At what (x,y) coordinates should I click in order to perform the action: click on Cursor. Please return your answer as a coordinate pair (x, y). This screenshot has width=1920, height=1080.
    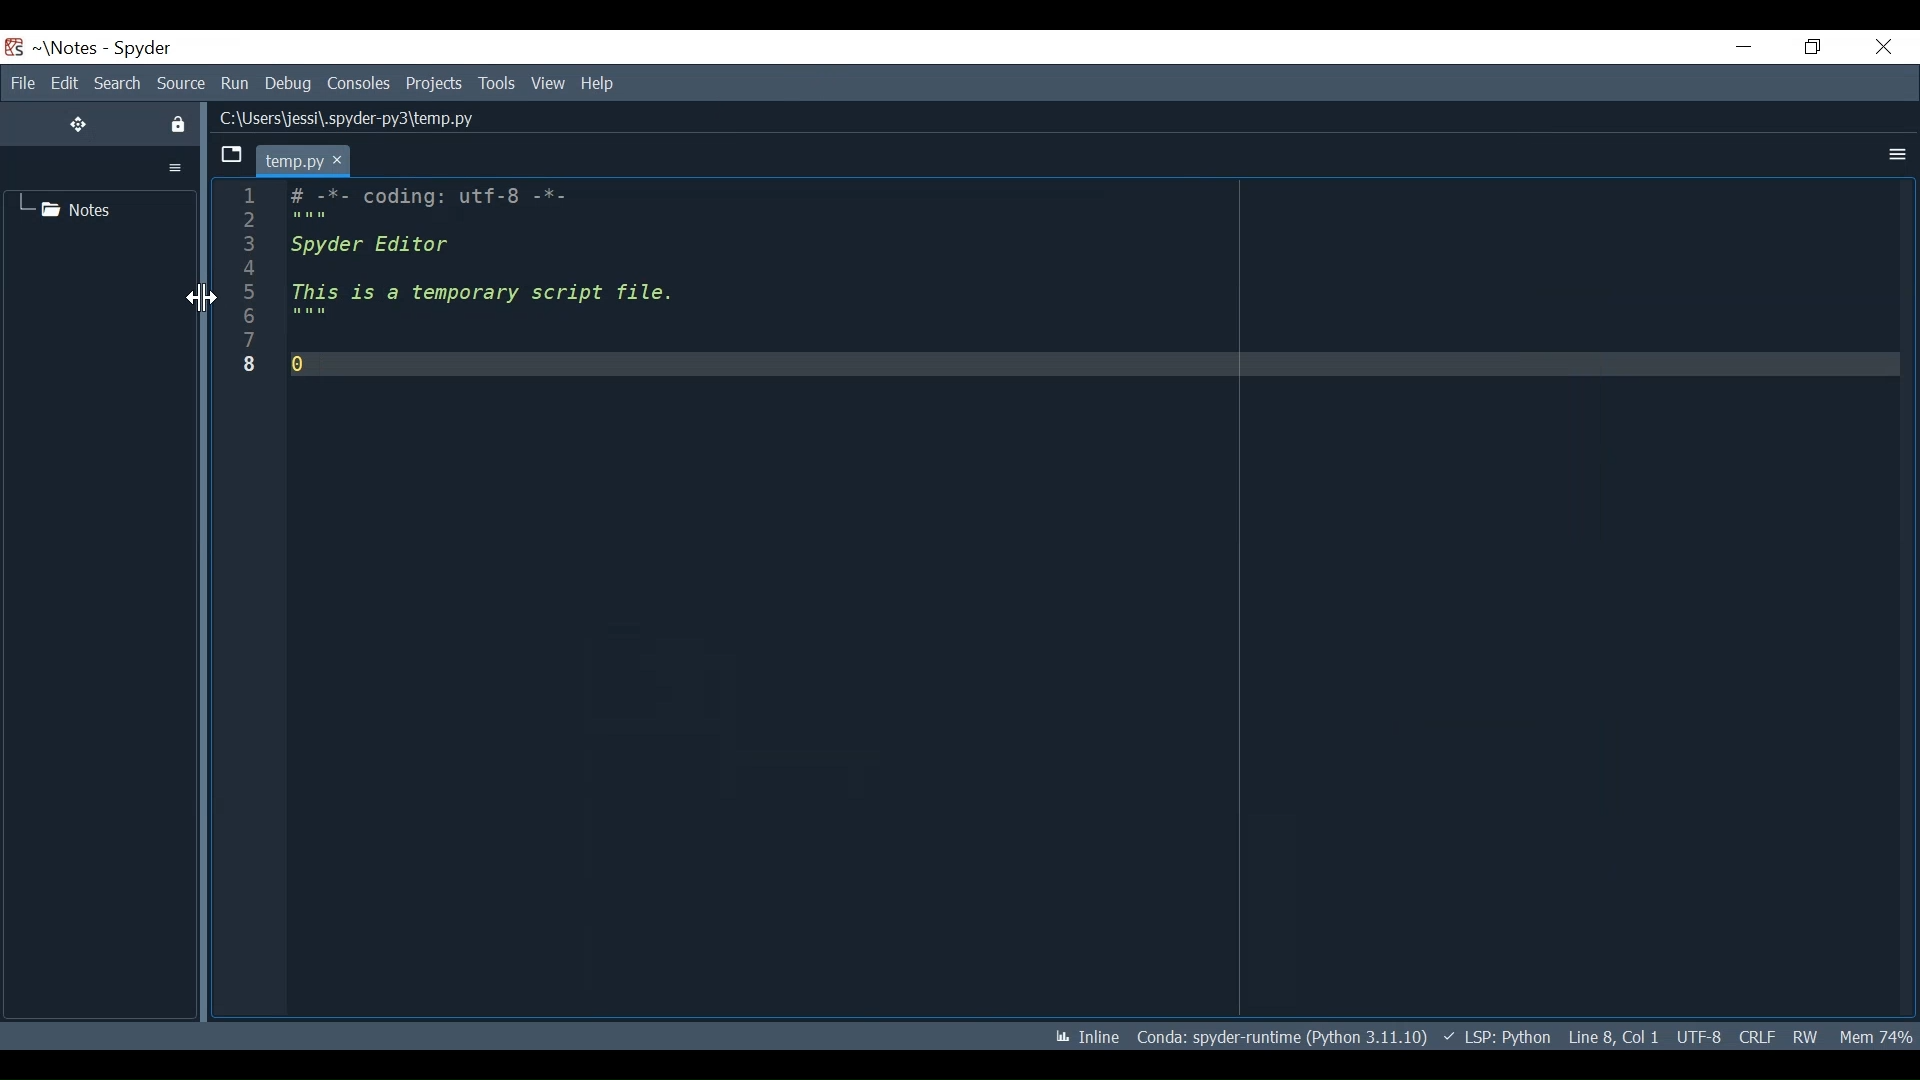
    Looking at the image, I should click on (201, 298).